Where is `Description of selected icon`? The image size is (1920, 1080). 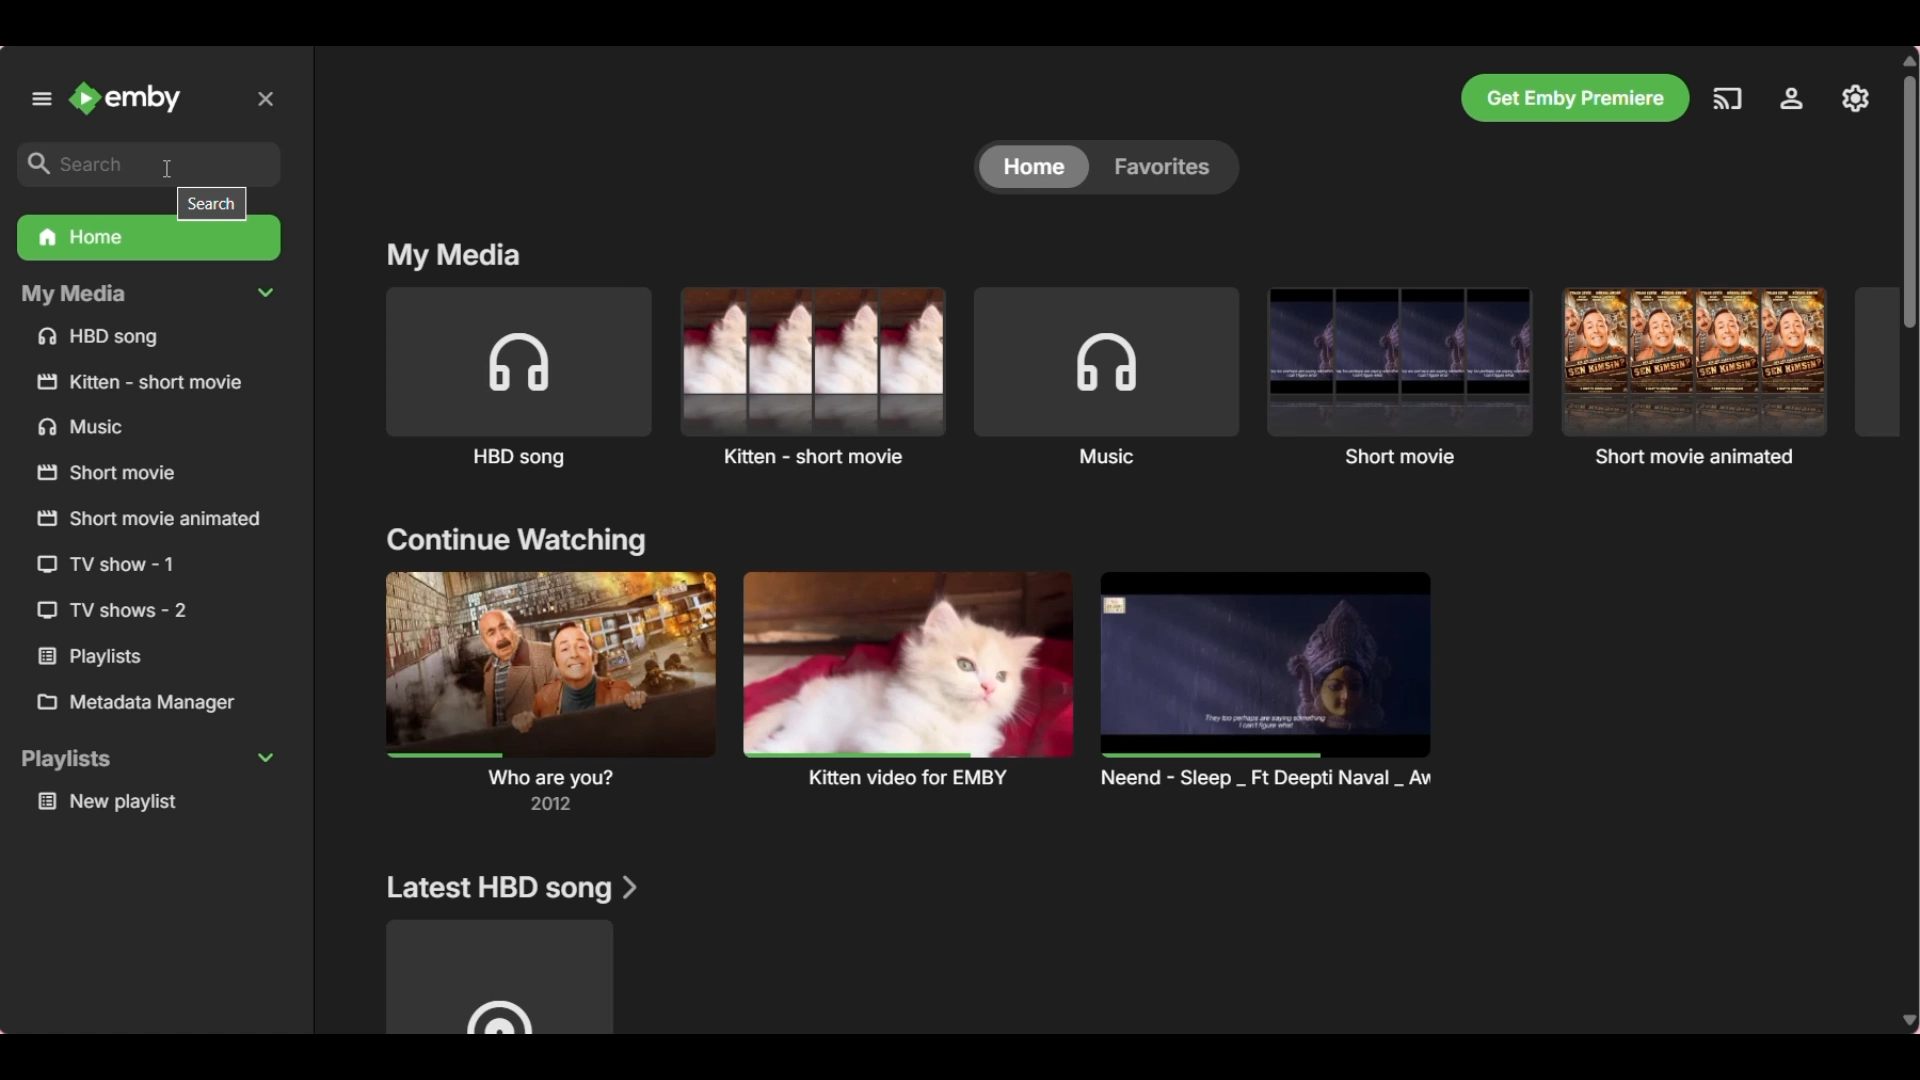 Description of selected icon is located at coordinates (212, 204).